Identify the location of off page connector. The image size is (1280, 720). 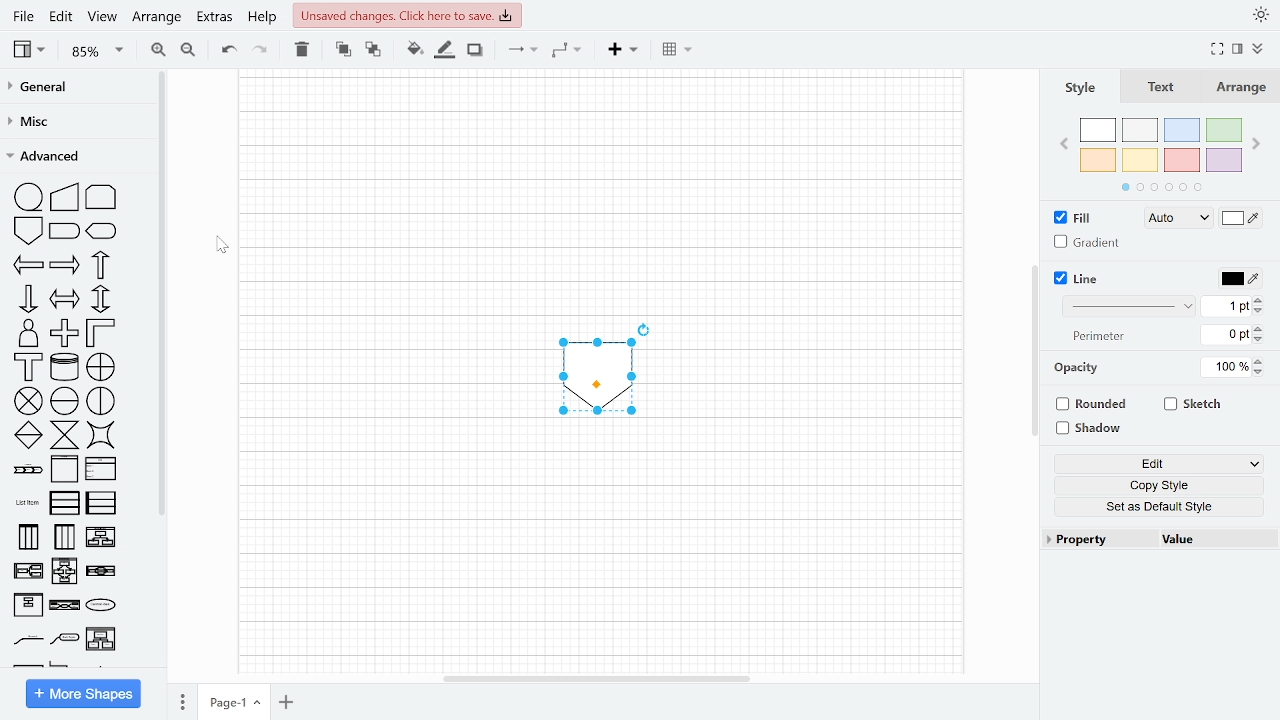
(28, 231).